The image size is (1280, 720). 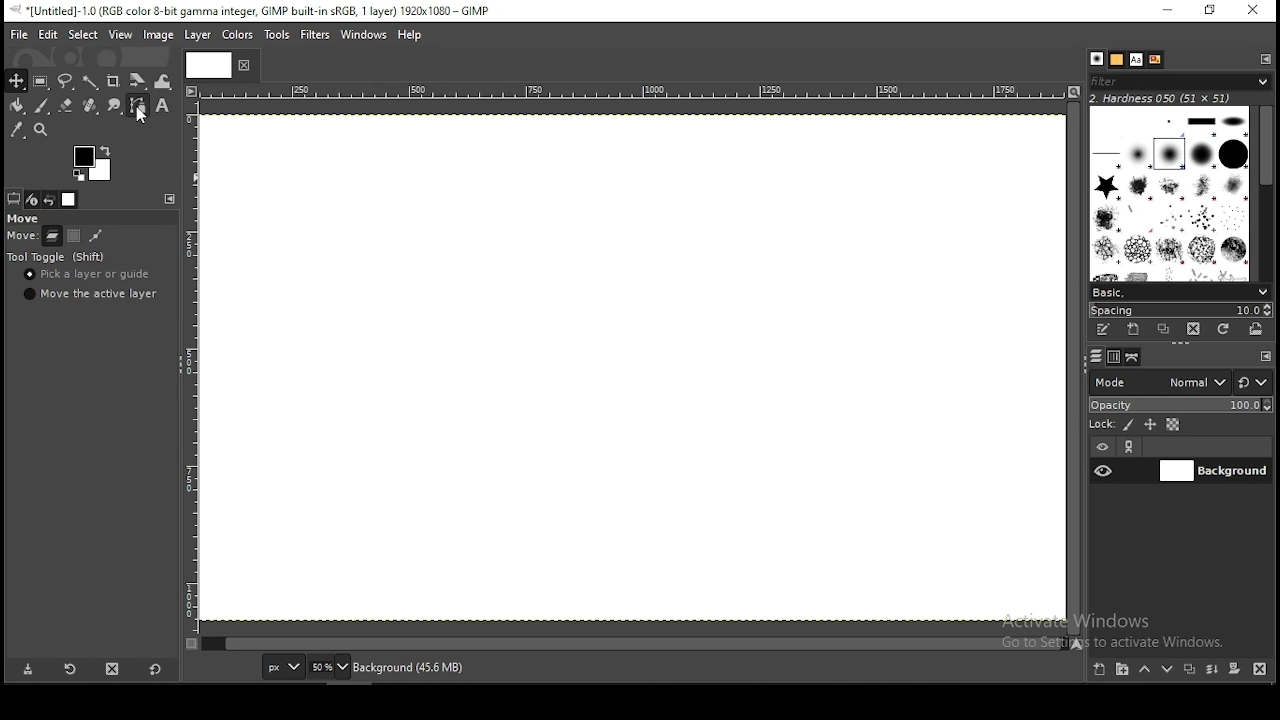 I want to click on fuzzy selection tool, so click(x=90, y=81).